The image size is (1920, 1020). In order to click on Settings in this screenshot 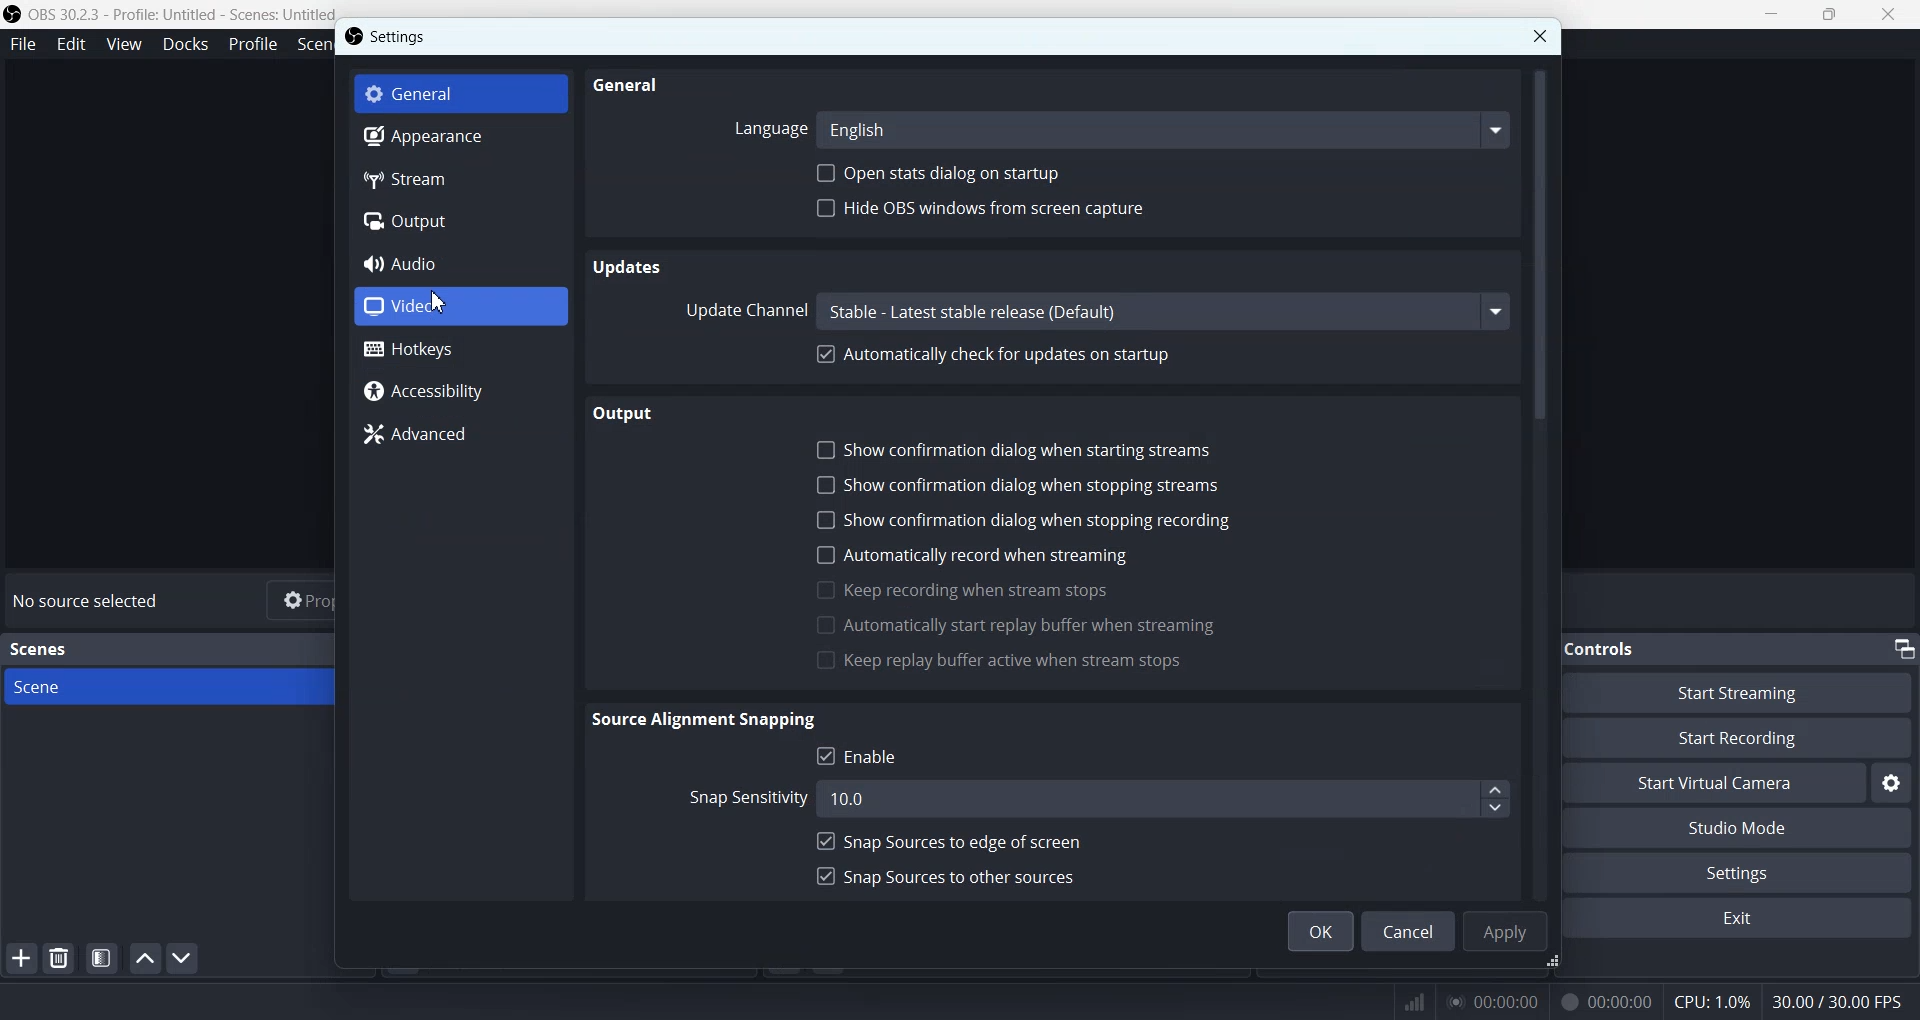, I will do `click(402, 36)`.